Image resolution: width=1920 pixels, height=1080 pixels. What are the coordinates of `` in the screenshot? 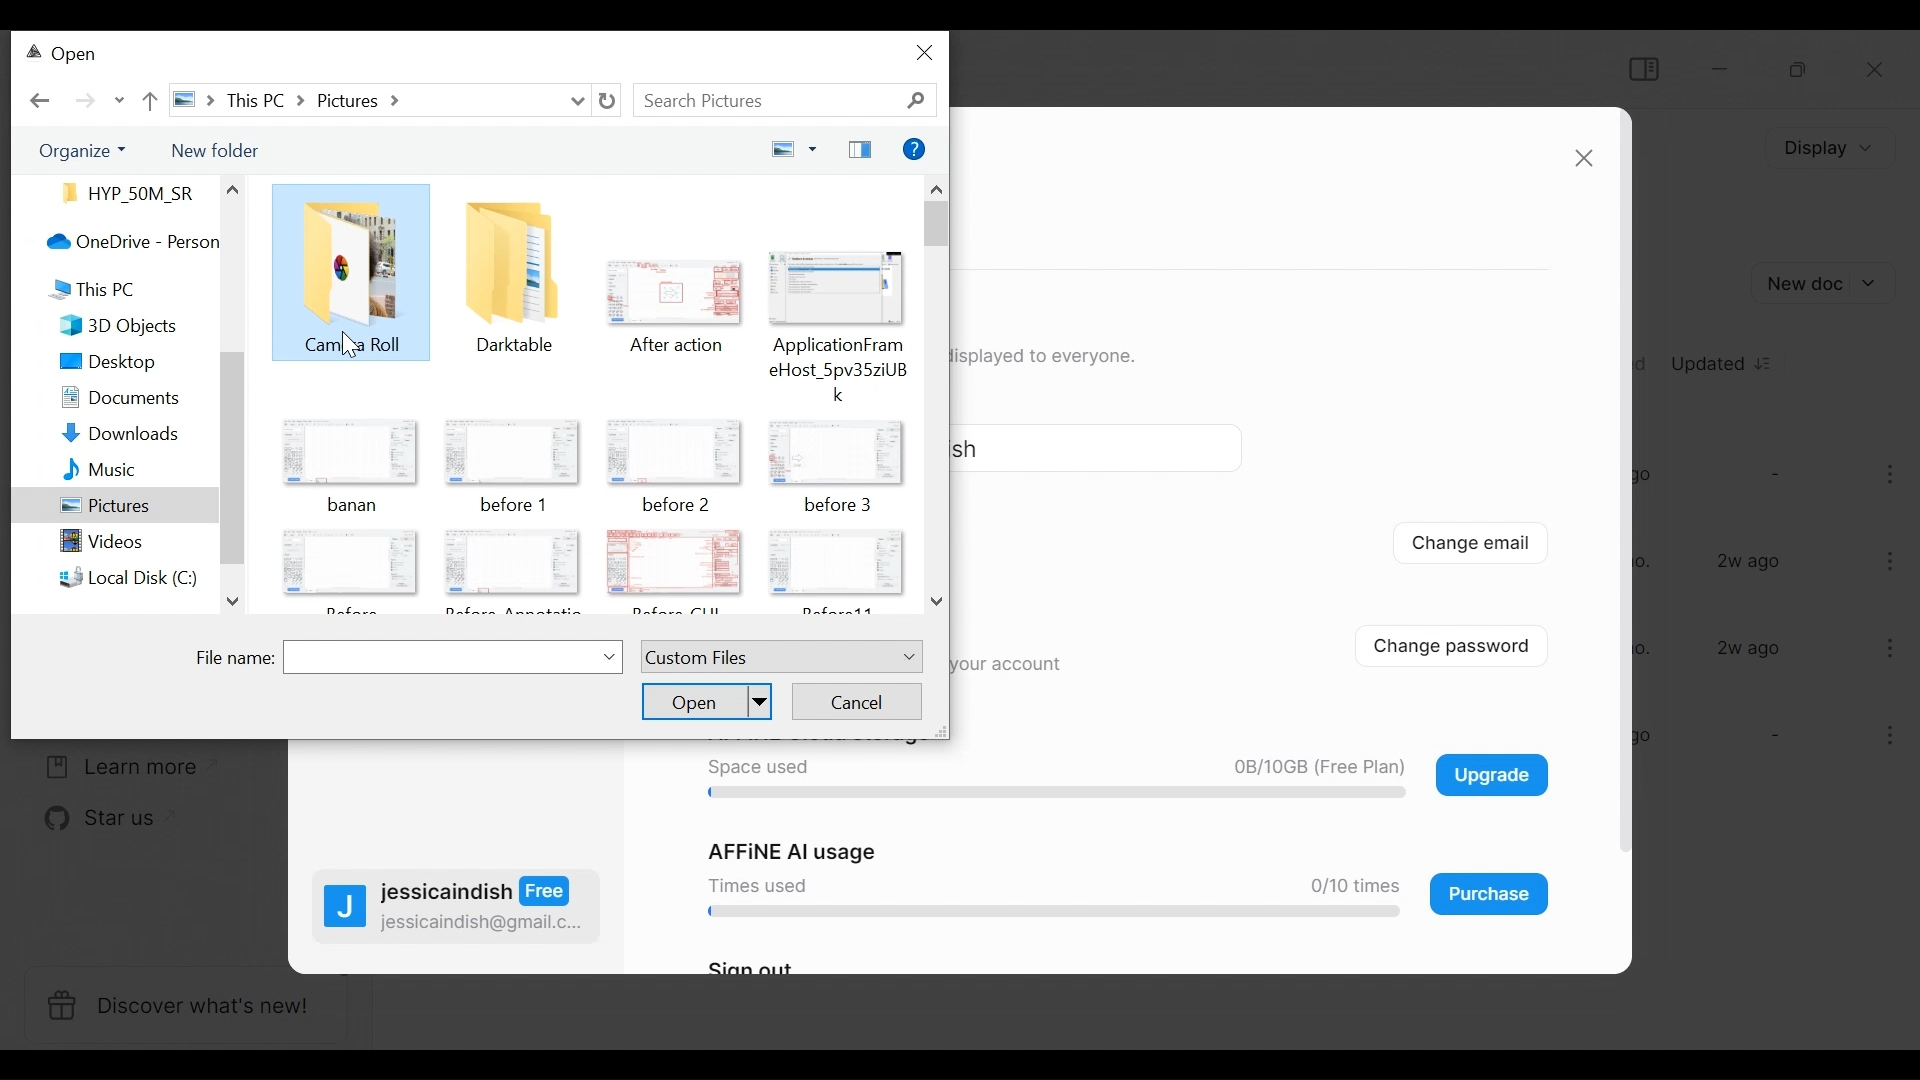 It's located at (230, 188).